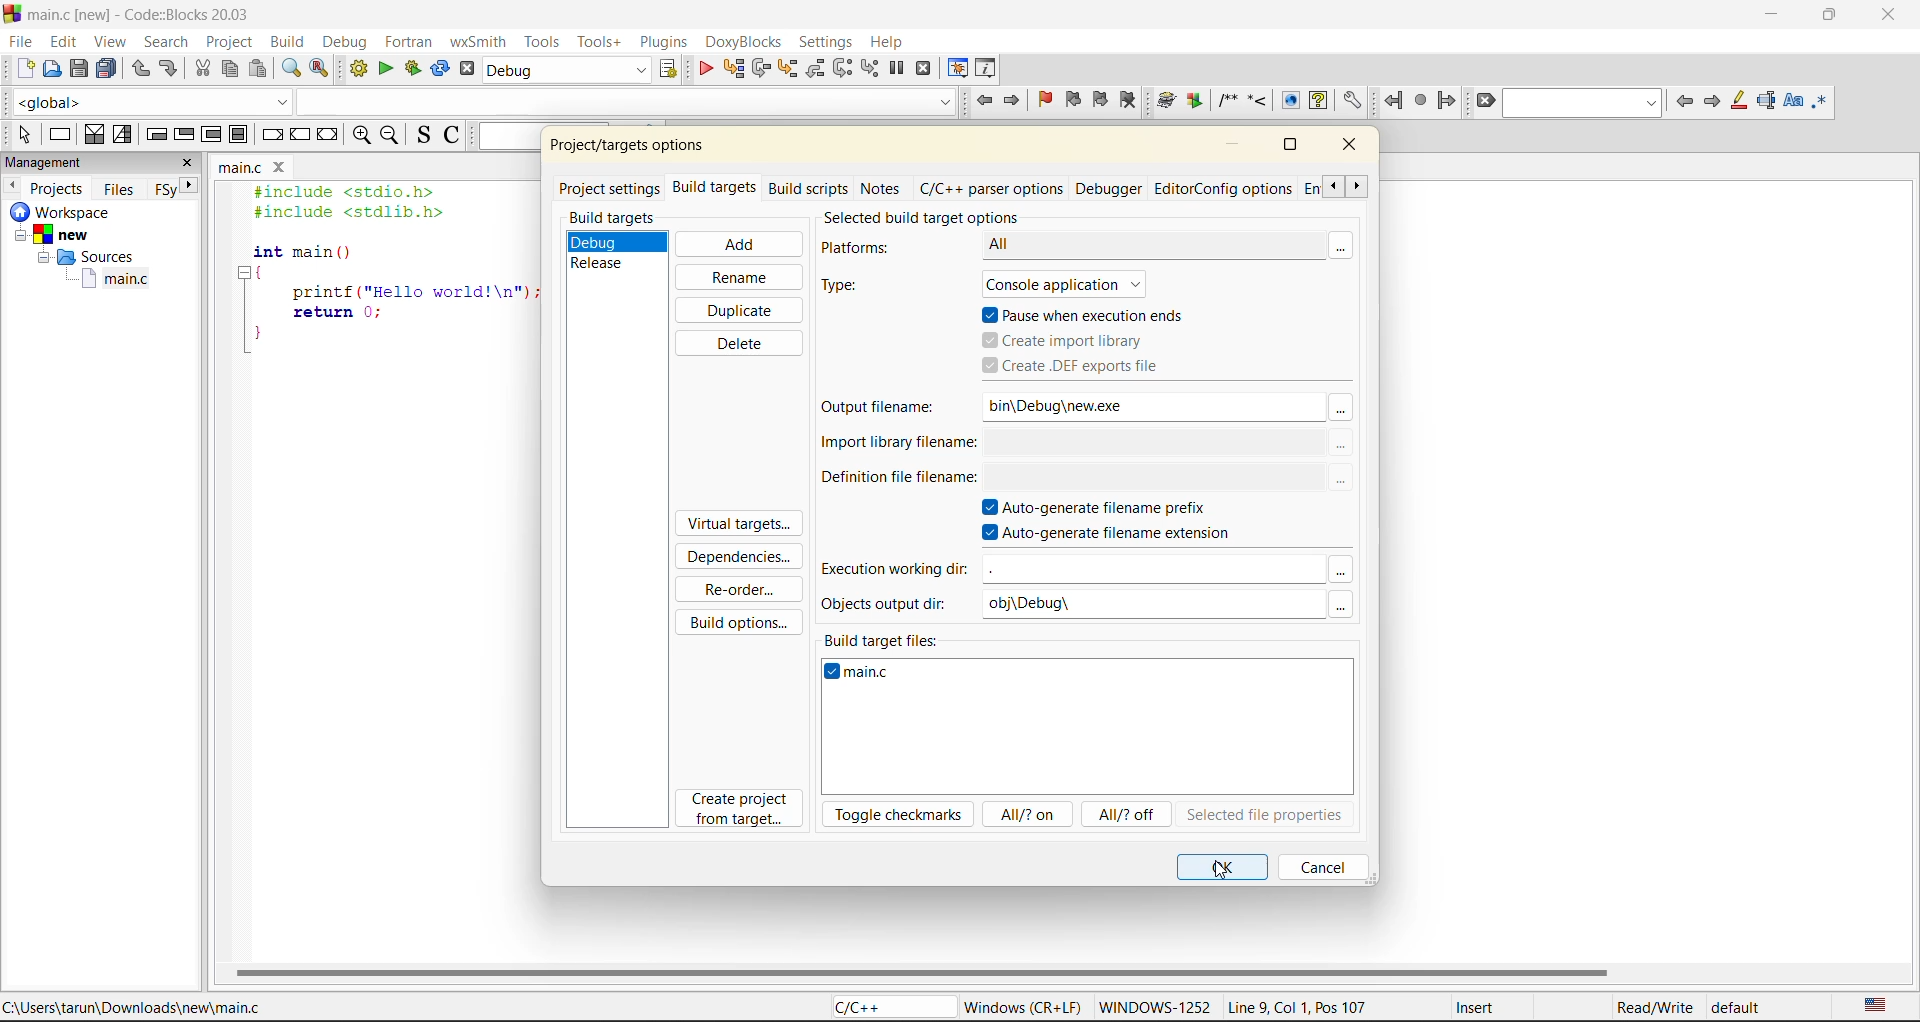  Describe the element at coordinates (1779, 17) in the screenshot. I see `minimize` at that location.